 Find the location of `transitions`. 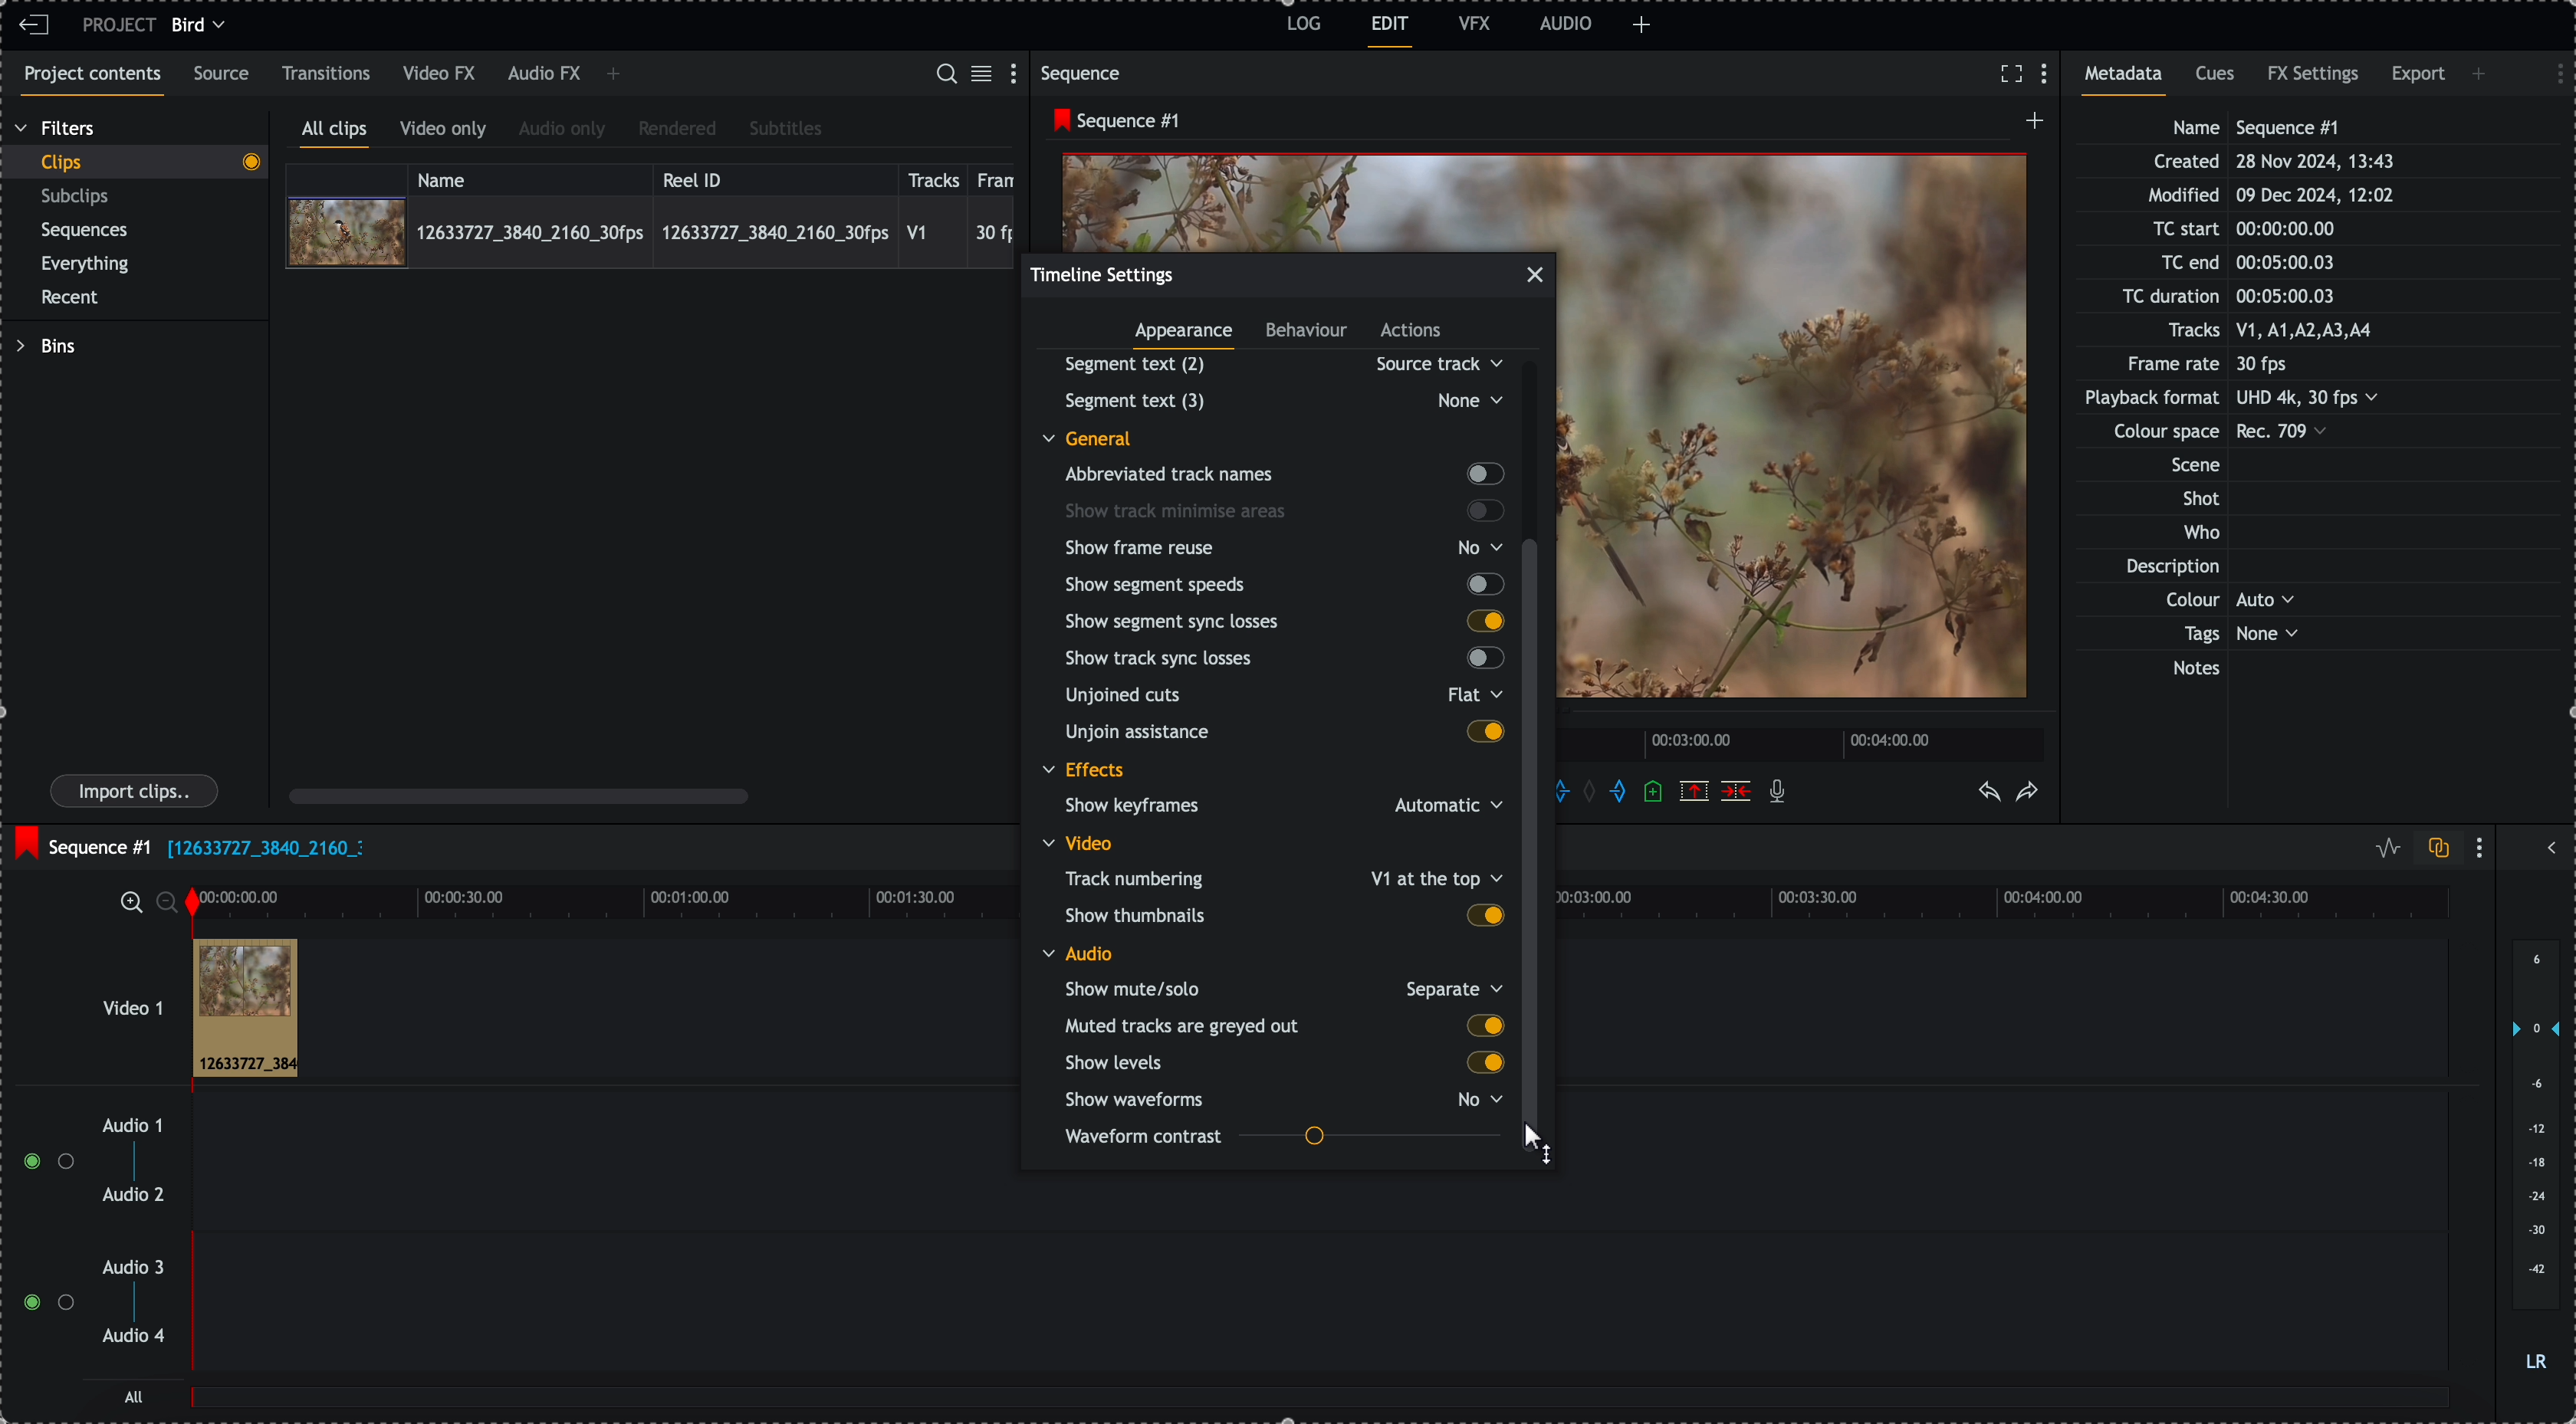

transitions is located at coordinates (327, 73).